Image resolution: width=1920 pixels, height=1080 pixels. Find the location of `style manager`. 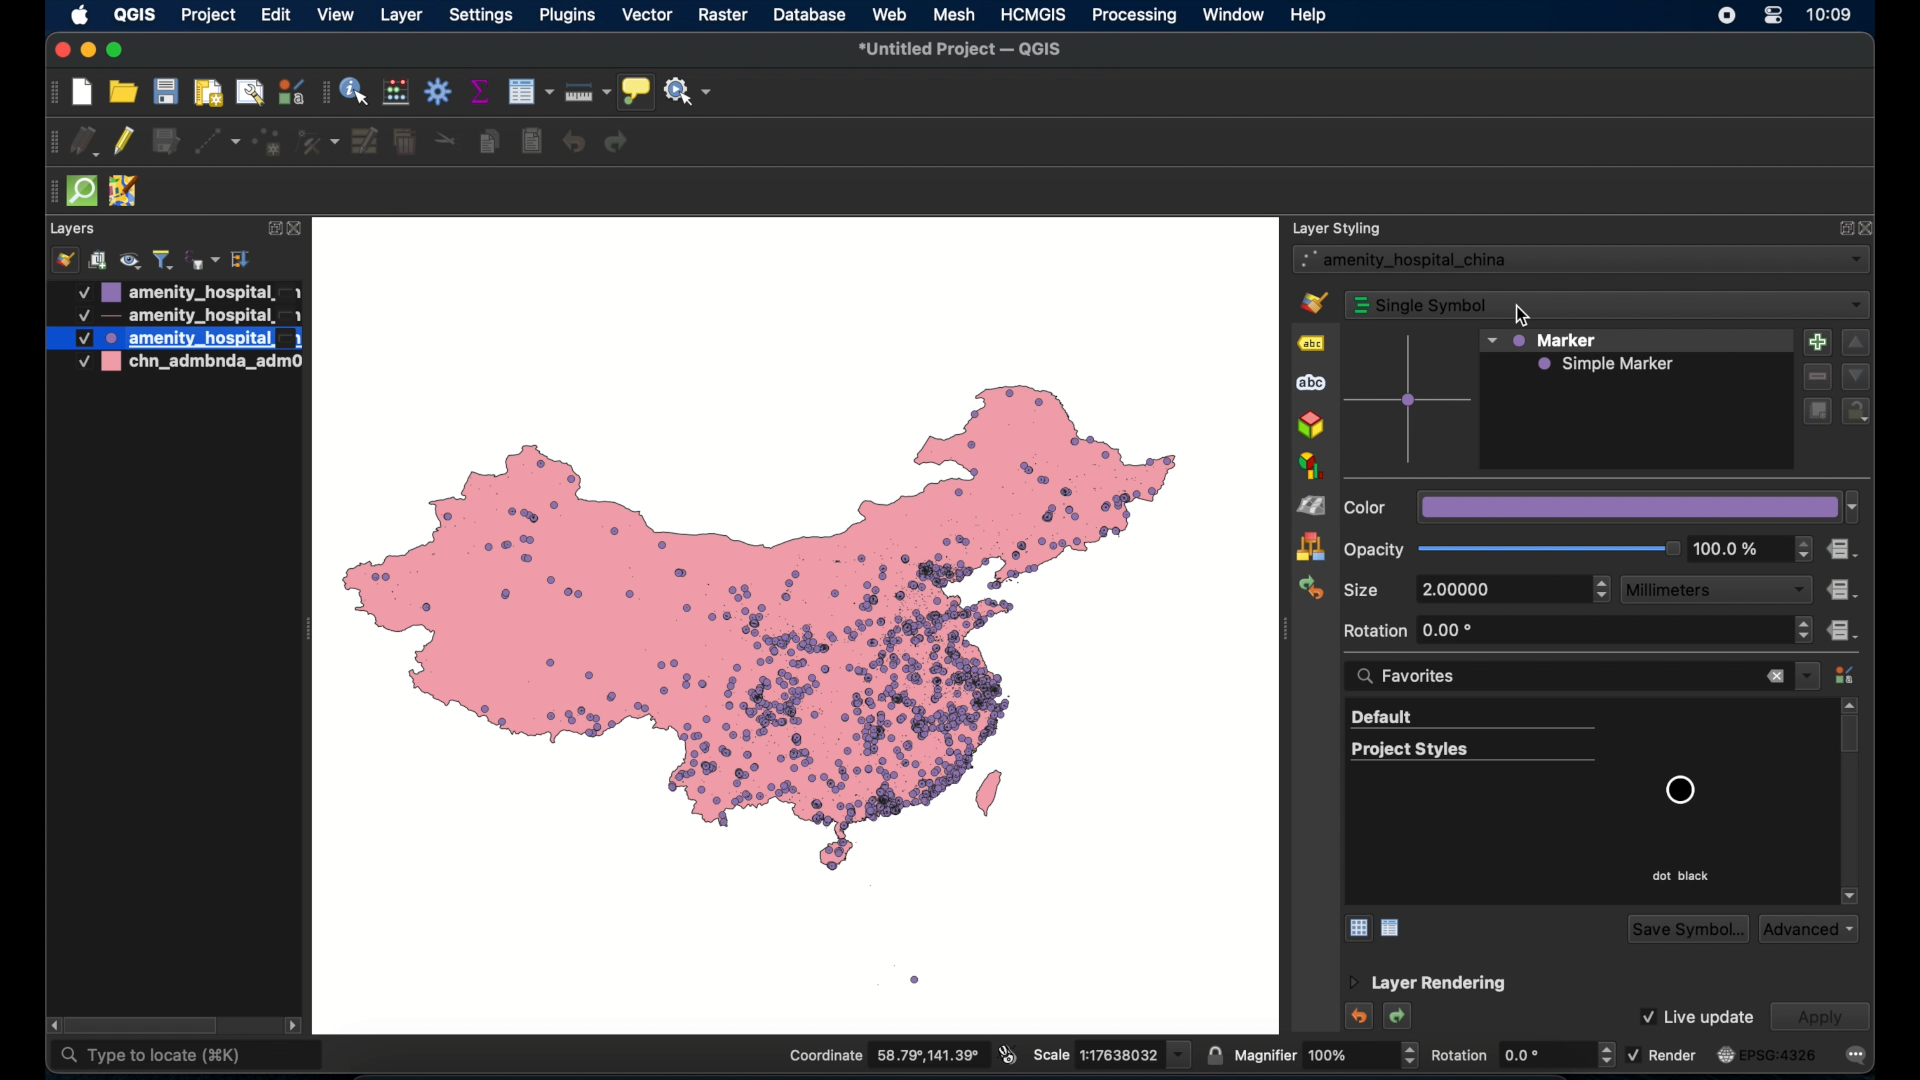

style manager is located at coordinates (1845, 676).